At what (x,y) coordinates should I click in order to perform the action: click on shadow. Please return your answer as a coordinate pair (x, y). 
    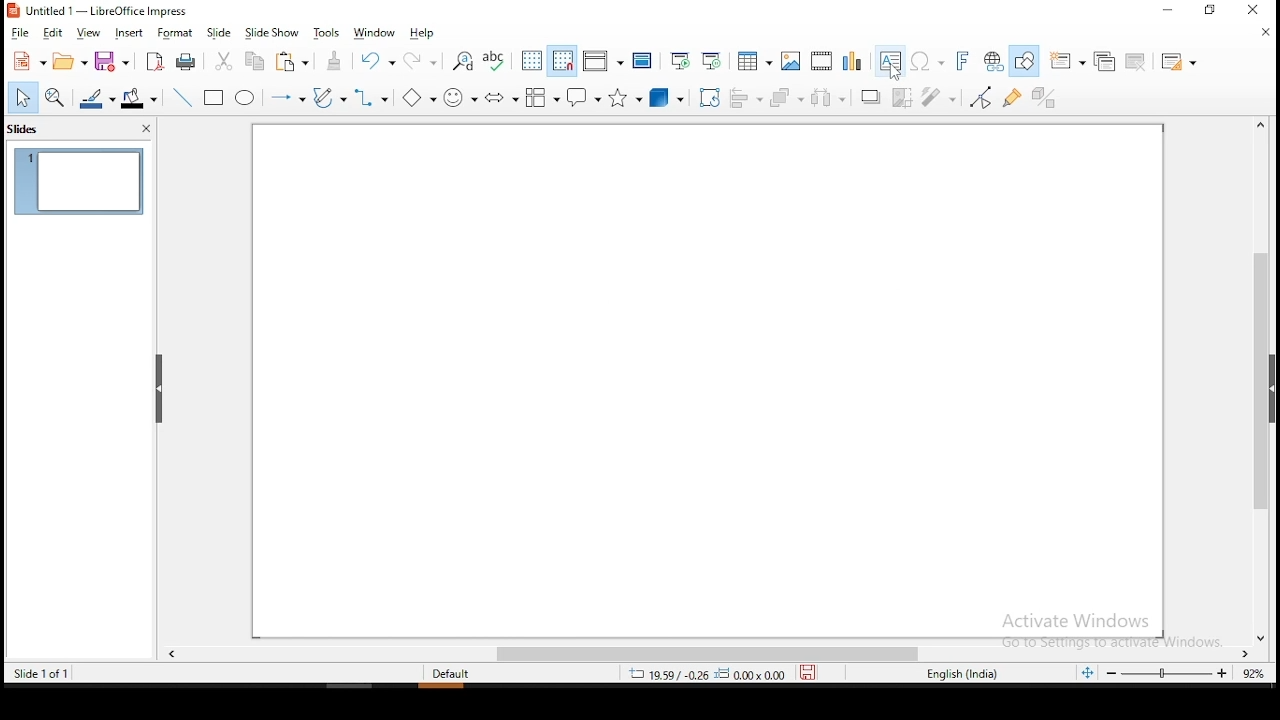
    Looking at the image, I should click on (873, 96).